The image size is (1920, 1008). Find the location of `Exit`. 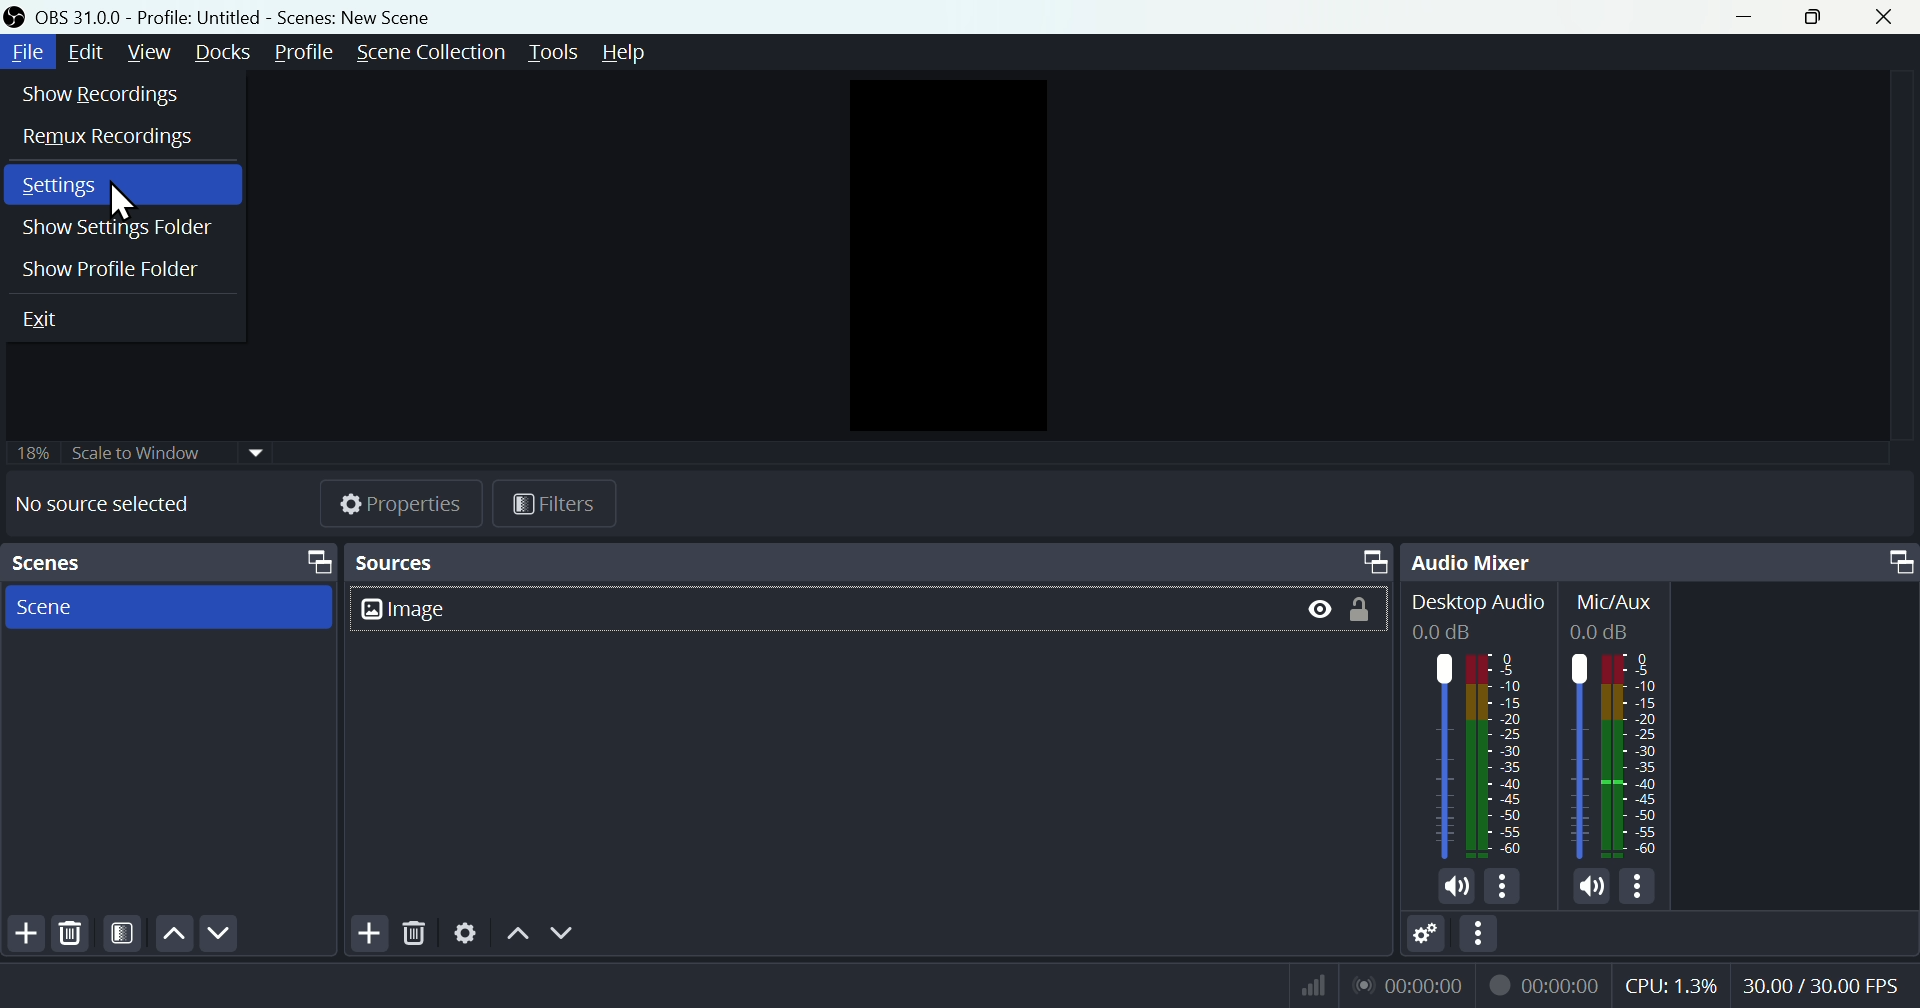

Exit is located at coordinates (45, 323).